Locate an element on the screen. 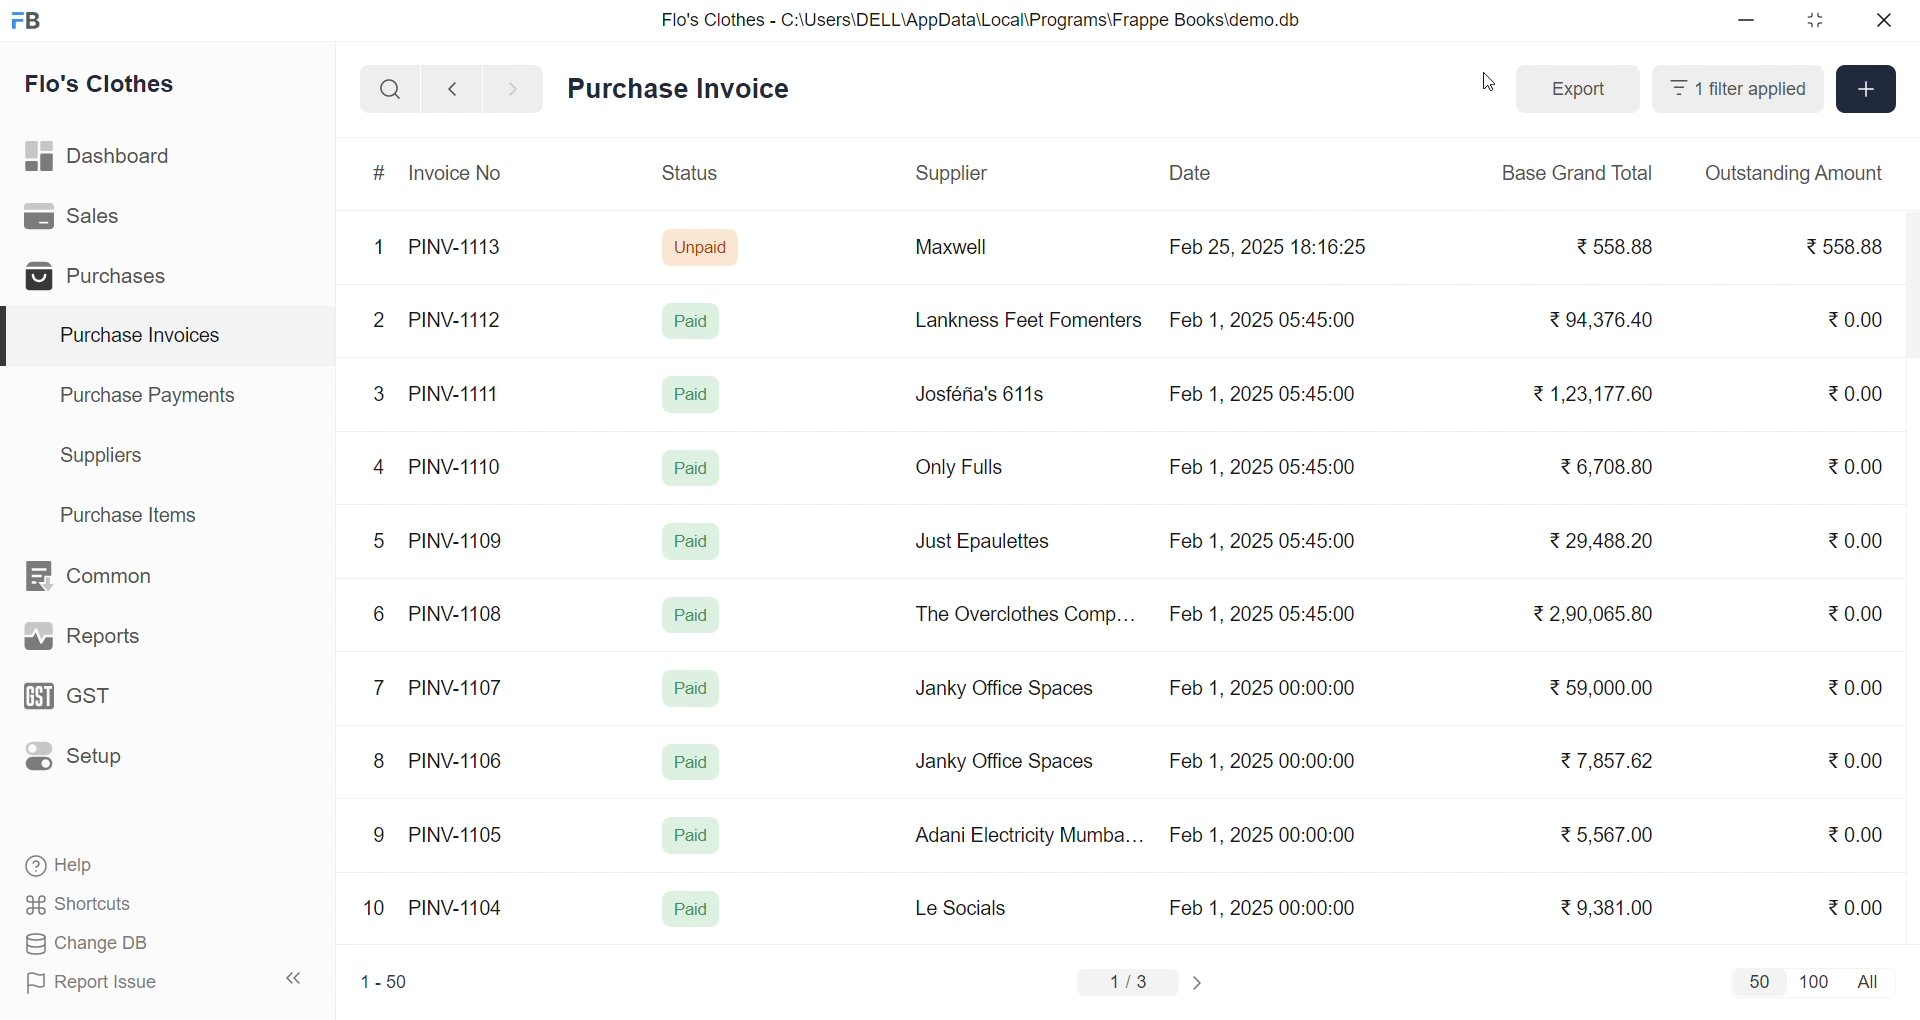  ₹94,376.40 is located at coordinates (1596, 321).